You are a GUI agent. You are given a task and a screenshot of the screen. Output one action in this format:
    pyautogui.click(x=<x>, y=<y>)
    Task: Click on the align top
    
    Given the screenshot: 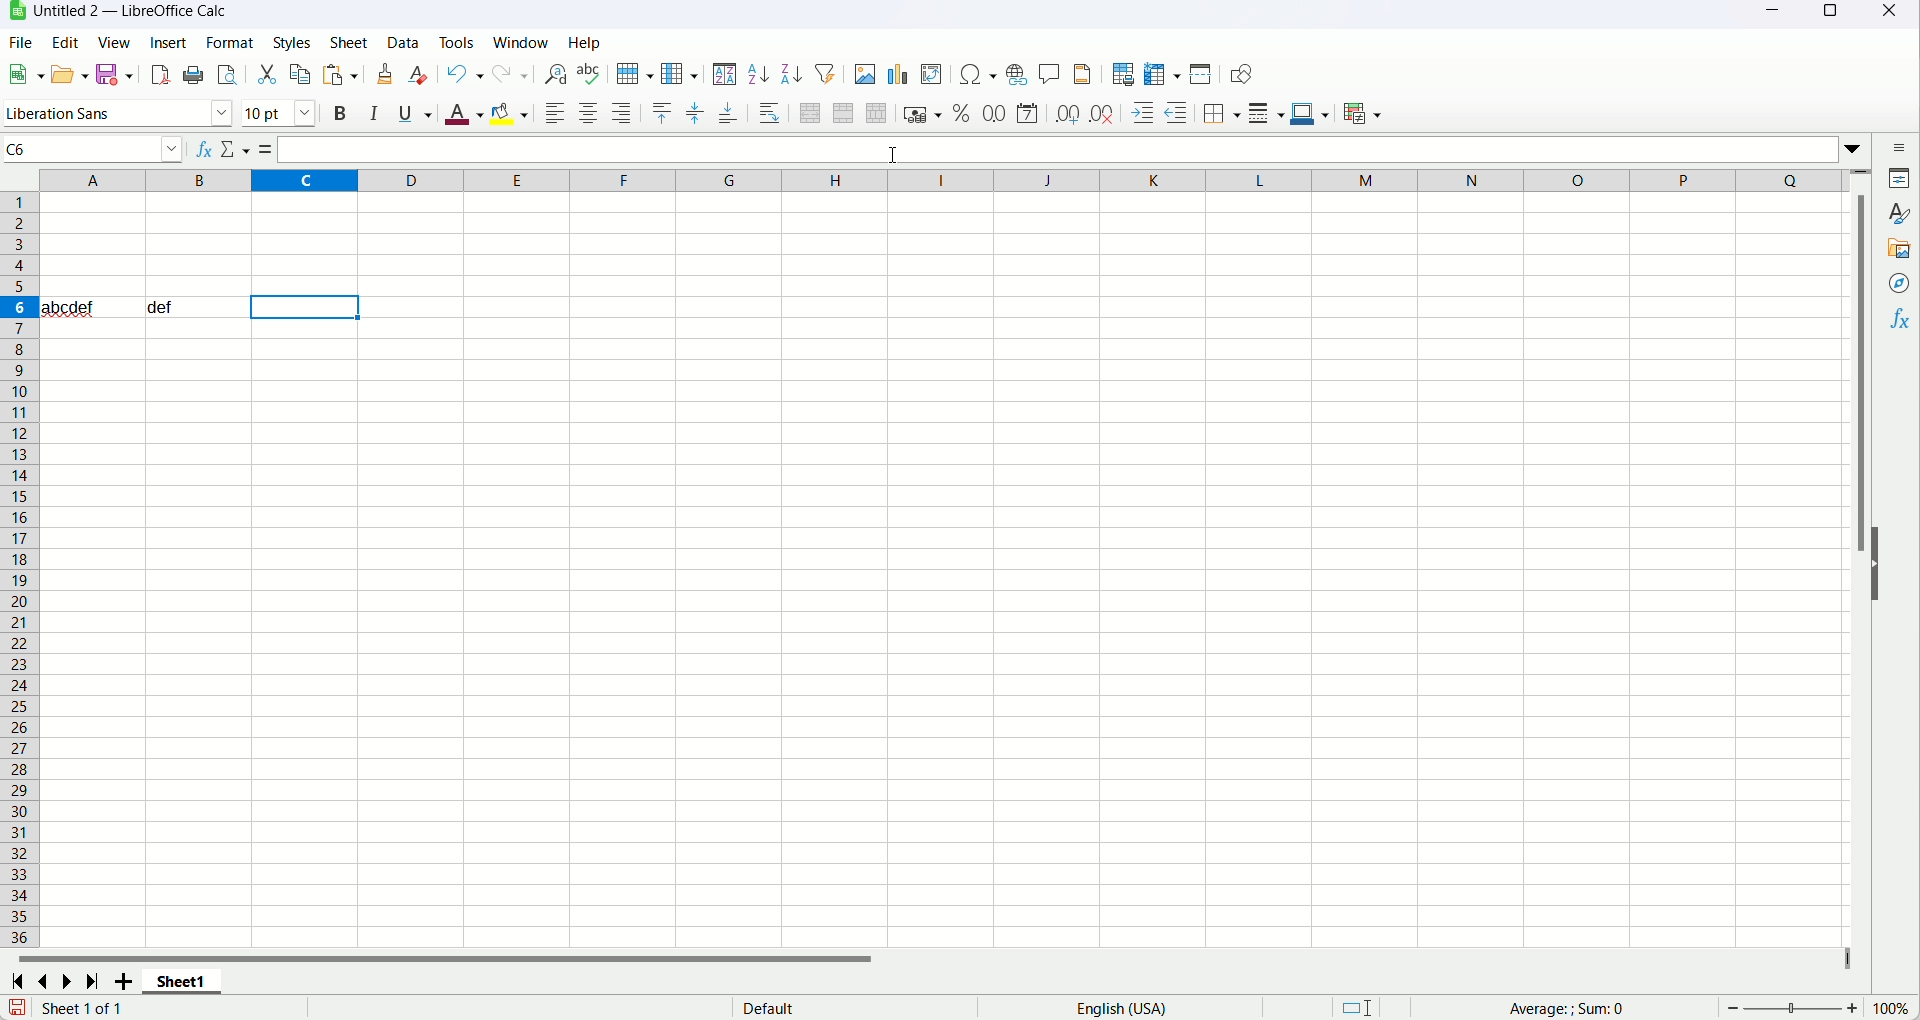 What is the action you would take?
    pyautogui.click(x=663, y=113)
    